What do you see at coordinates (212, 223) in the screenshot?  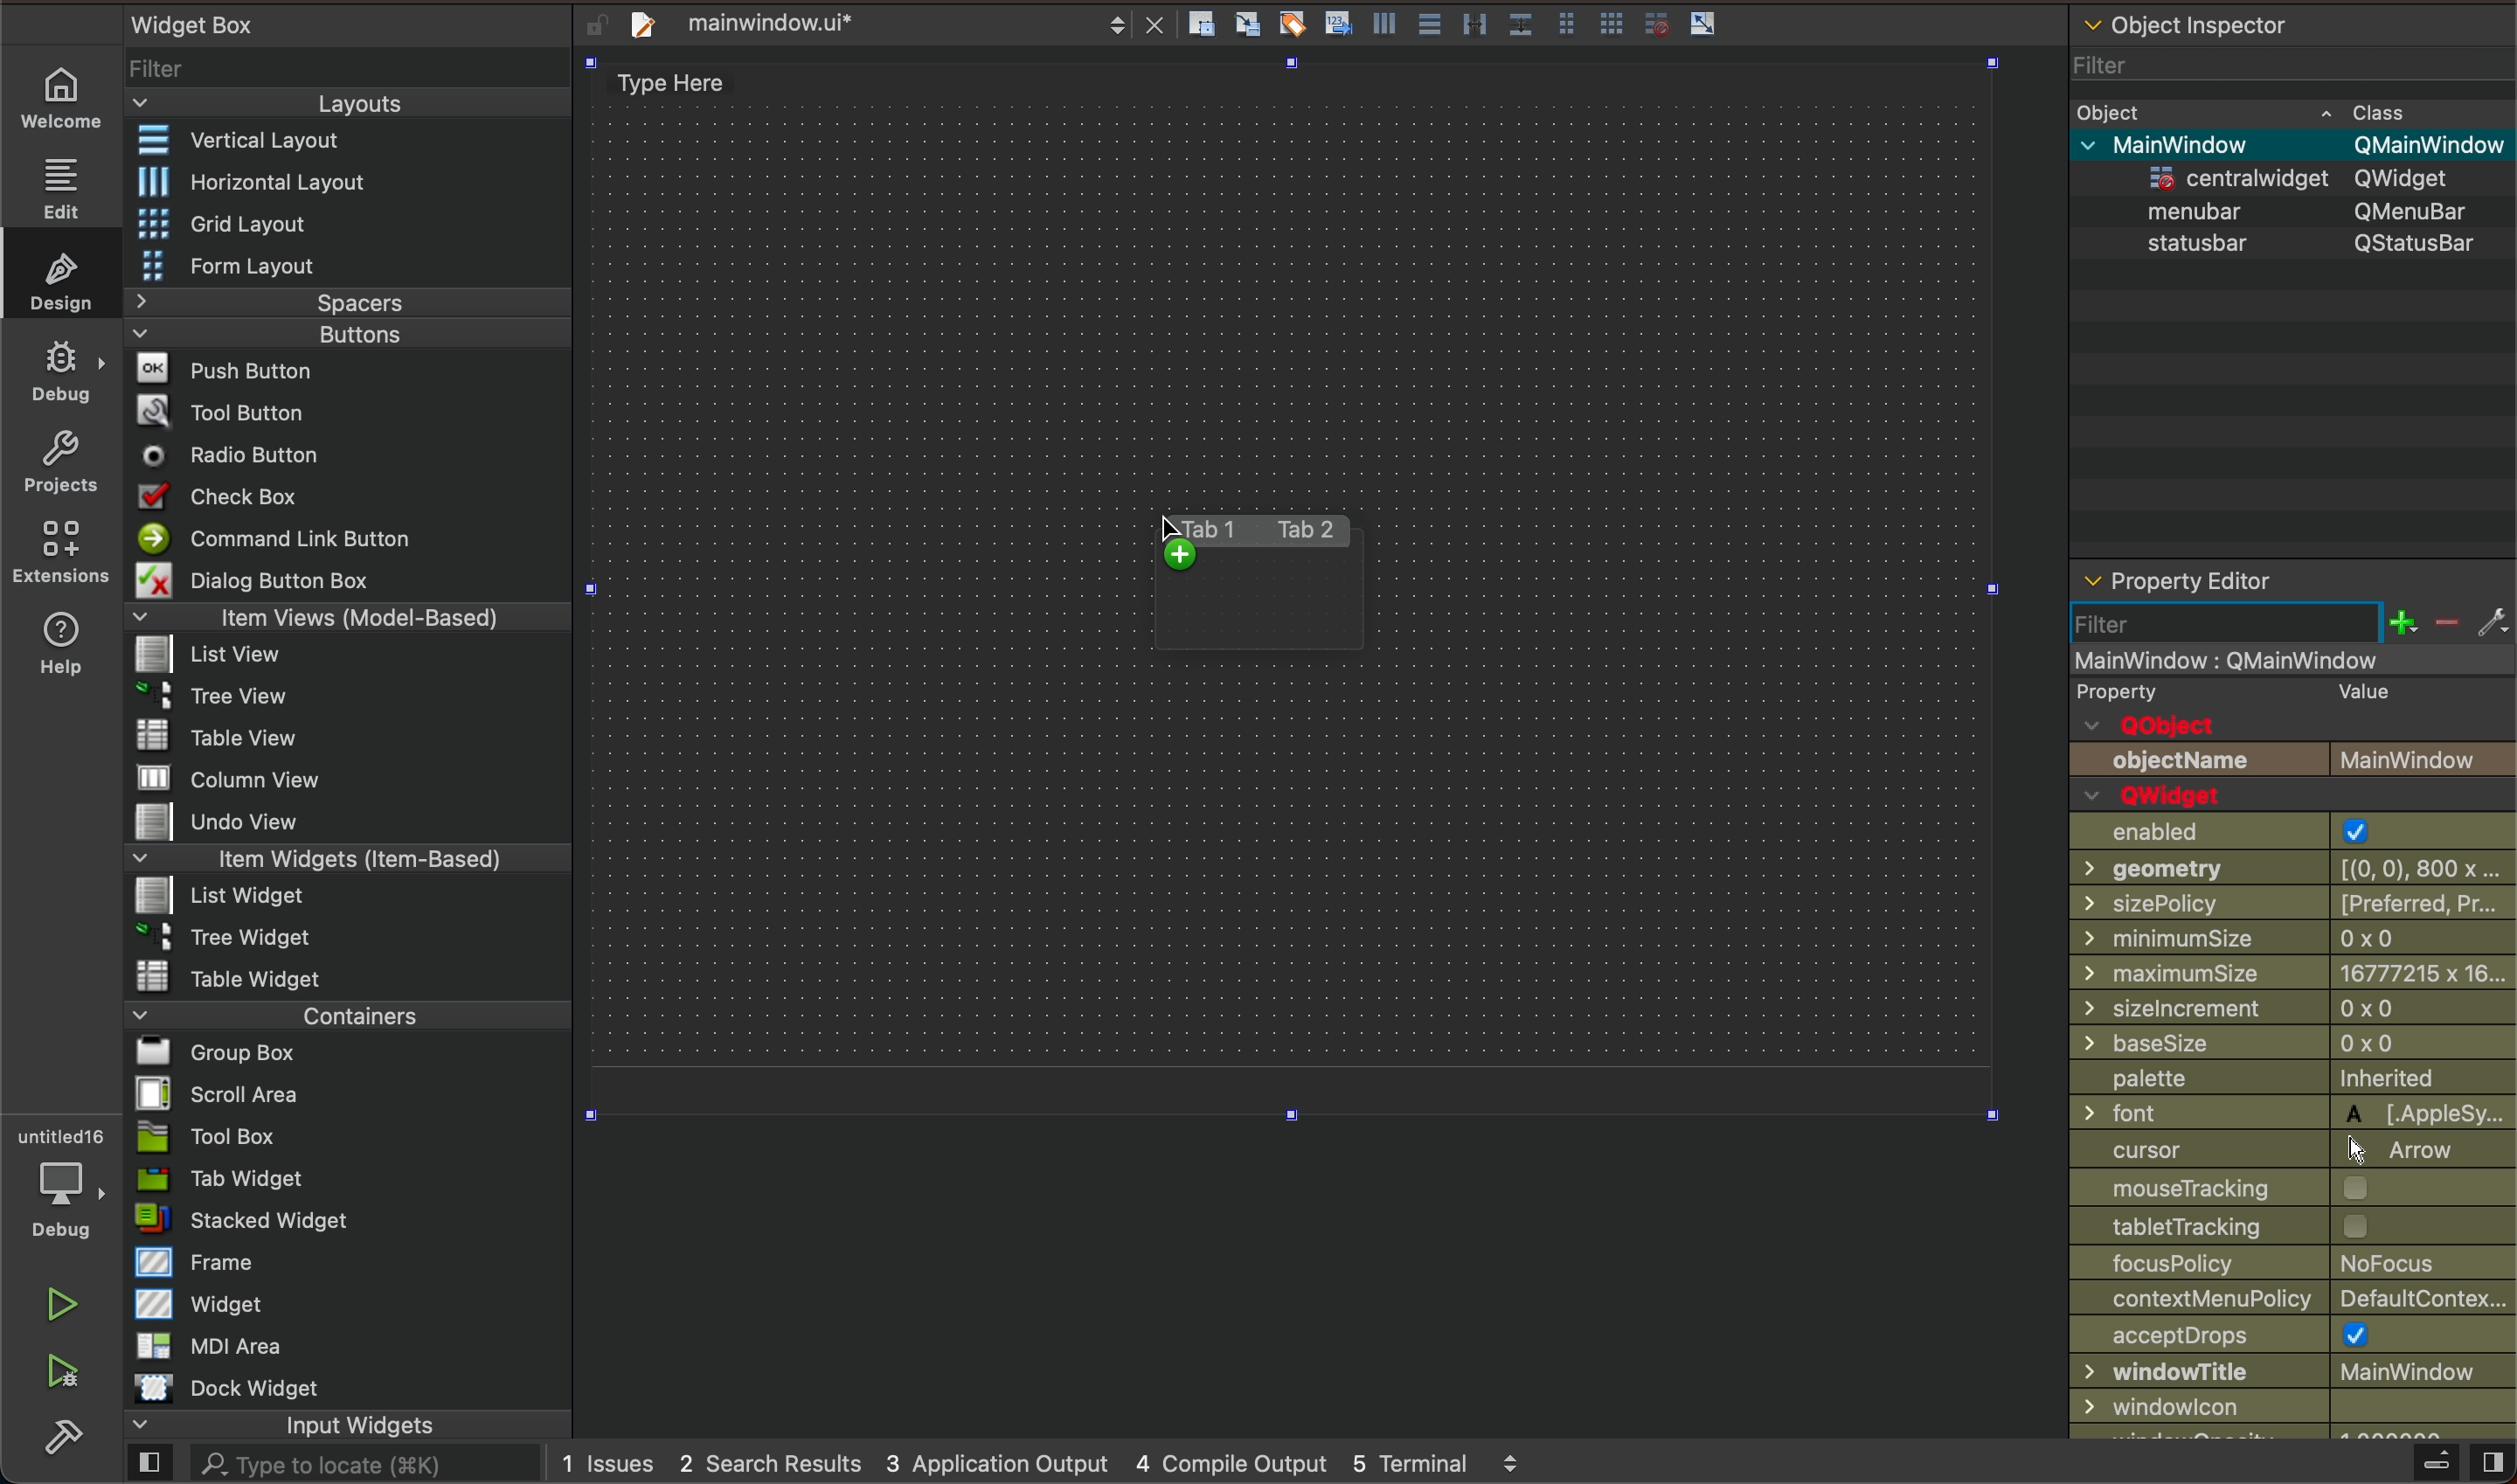 I see ` Grid Layout` at bounding box center [212, 223].